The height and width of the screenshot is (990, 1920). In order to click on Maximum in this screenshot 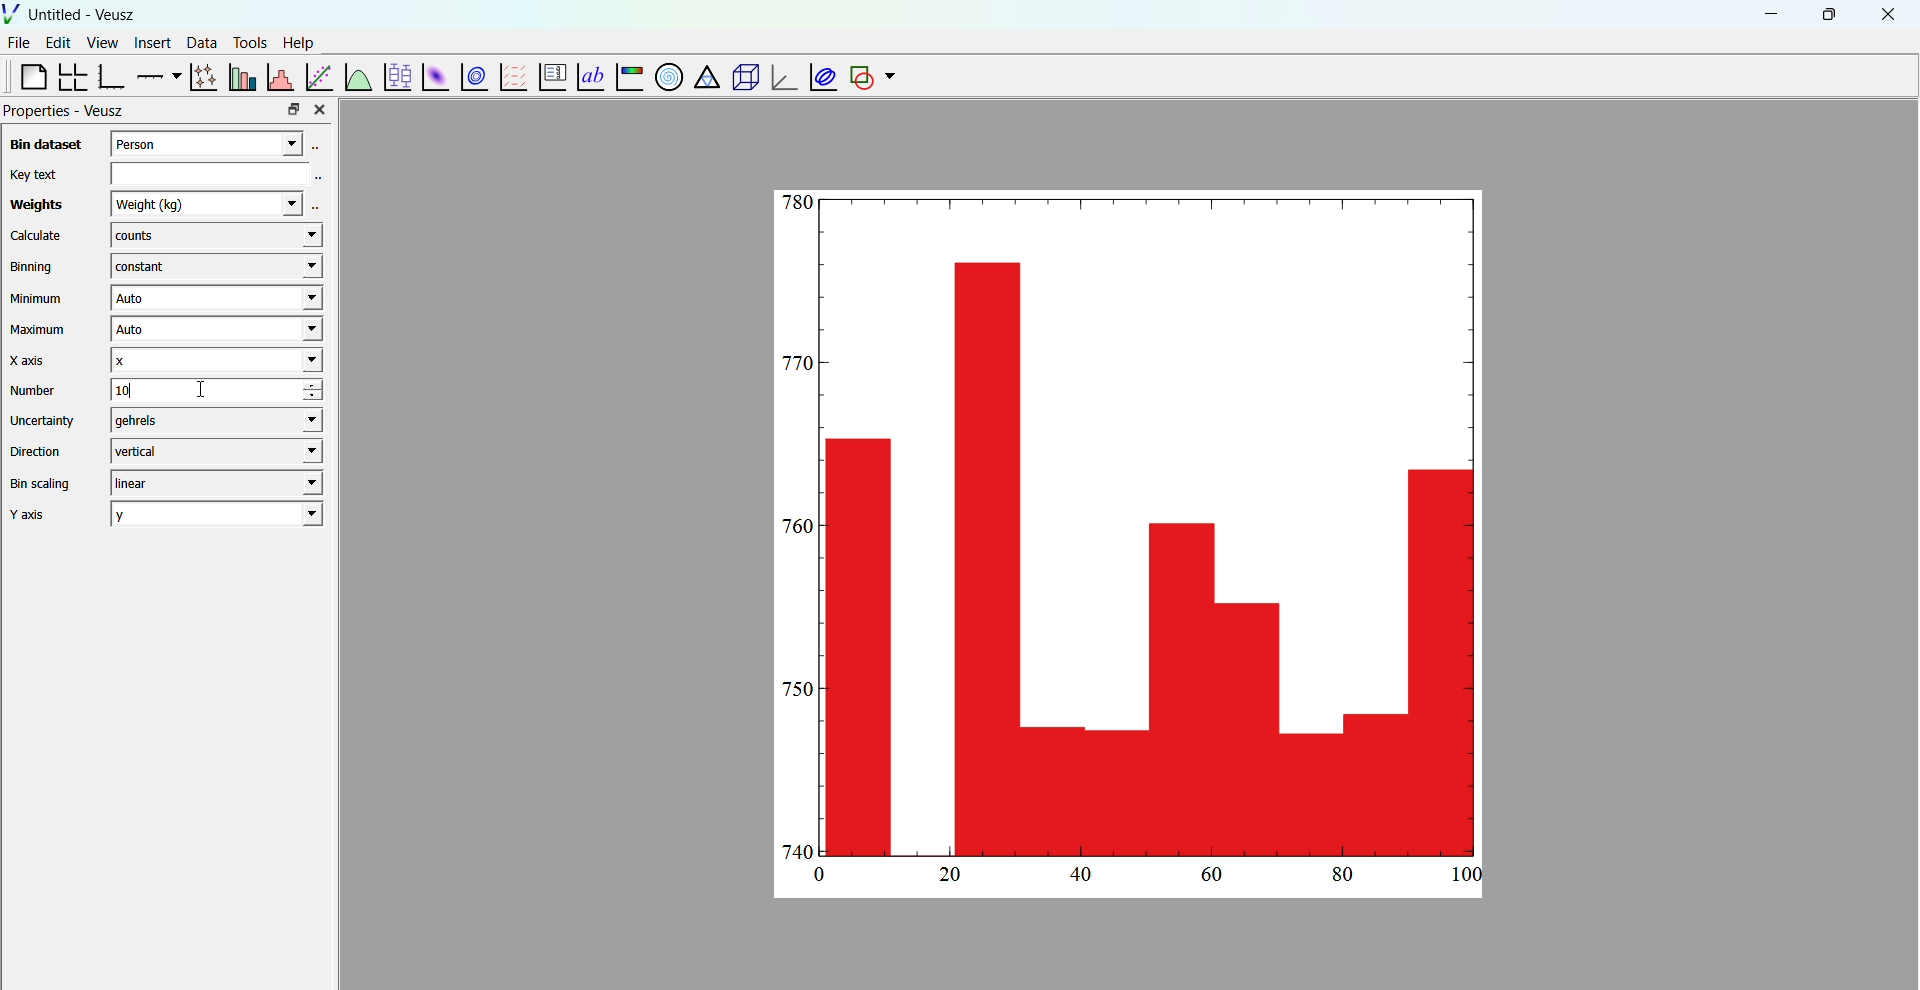, I will do `click(40, 330)`.